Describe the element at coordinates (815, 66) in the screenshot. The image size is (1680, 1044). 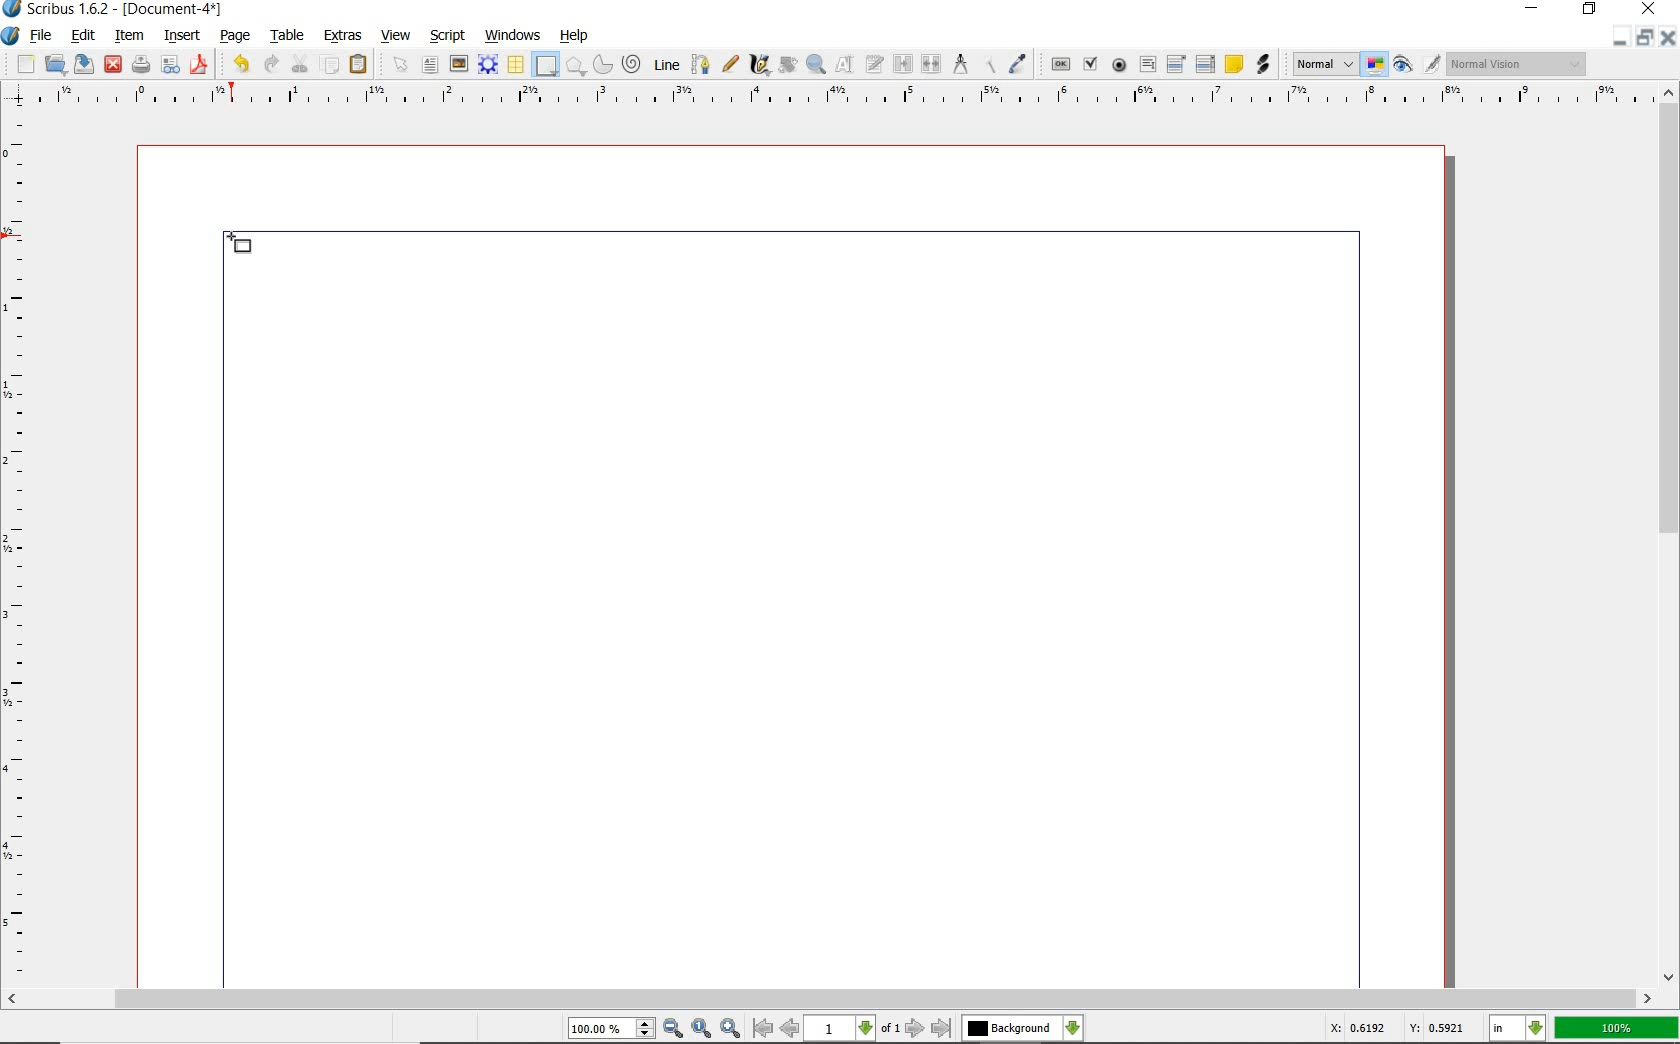
I see `zoom in or zoom out` at that location.